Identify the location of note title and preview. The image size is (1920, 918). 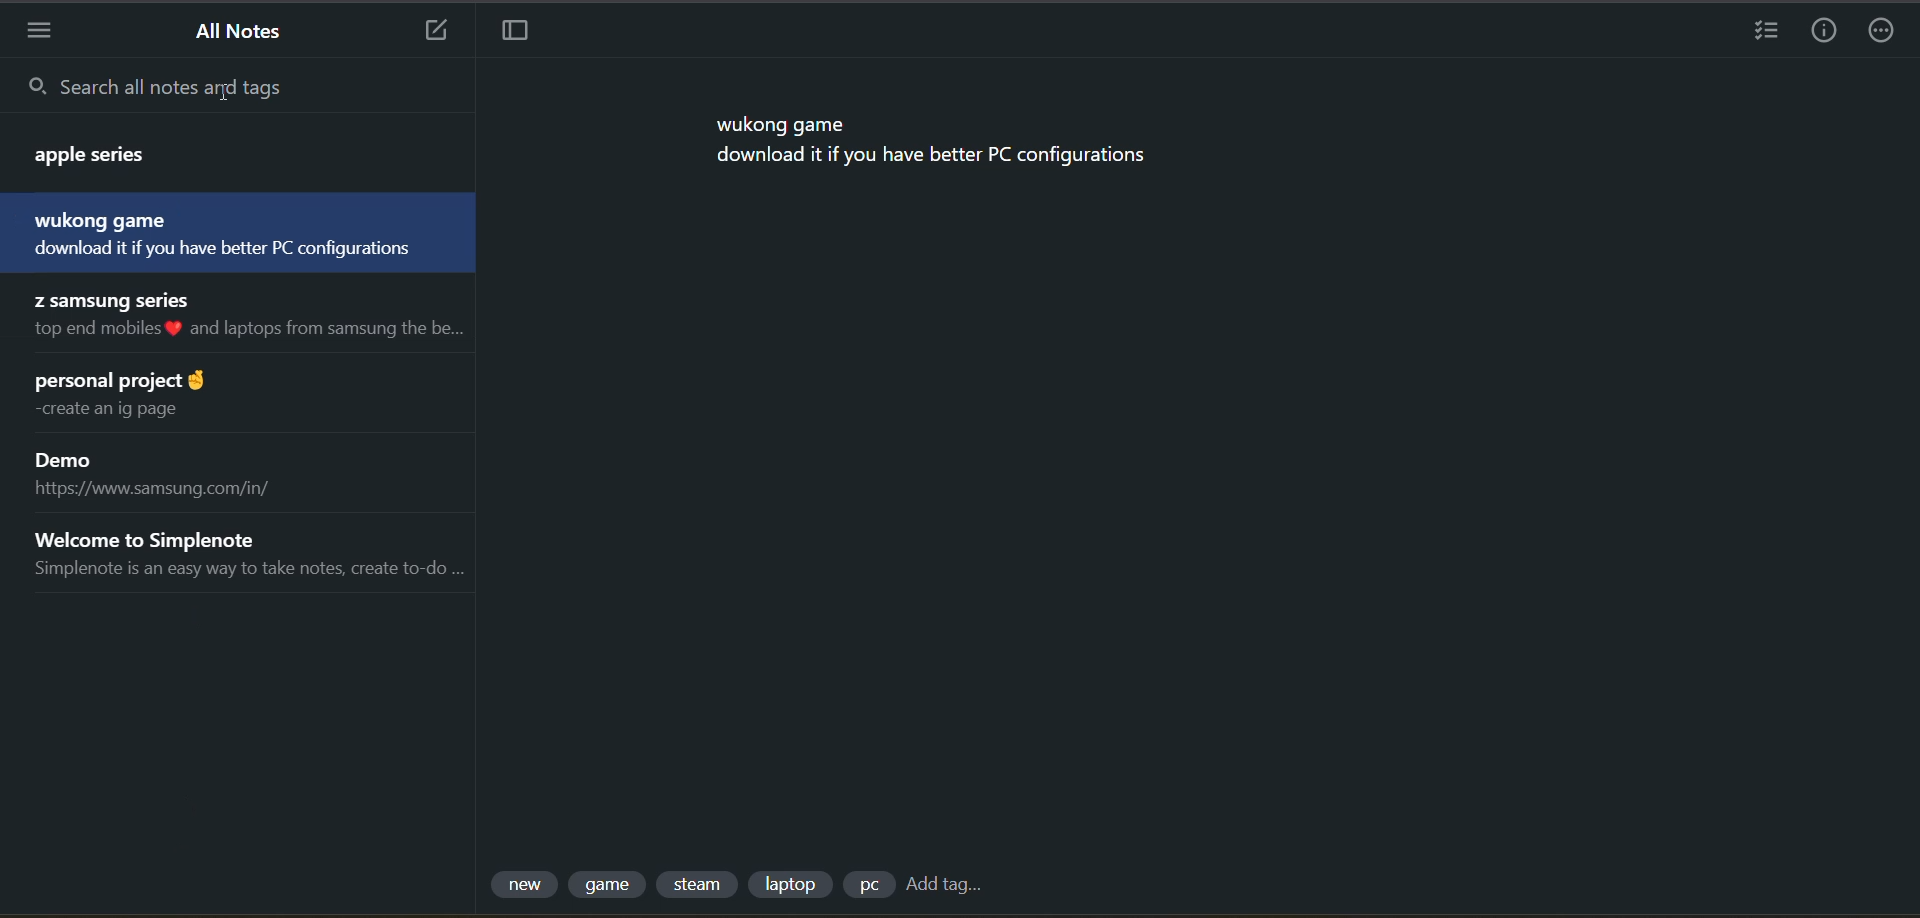
(245, 315).